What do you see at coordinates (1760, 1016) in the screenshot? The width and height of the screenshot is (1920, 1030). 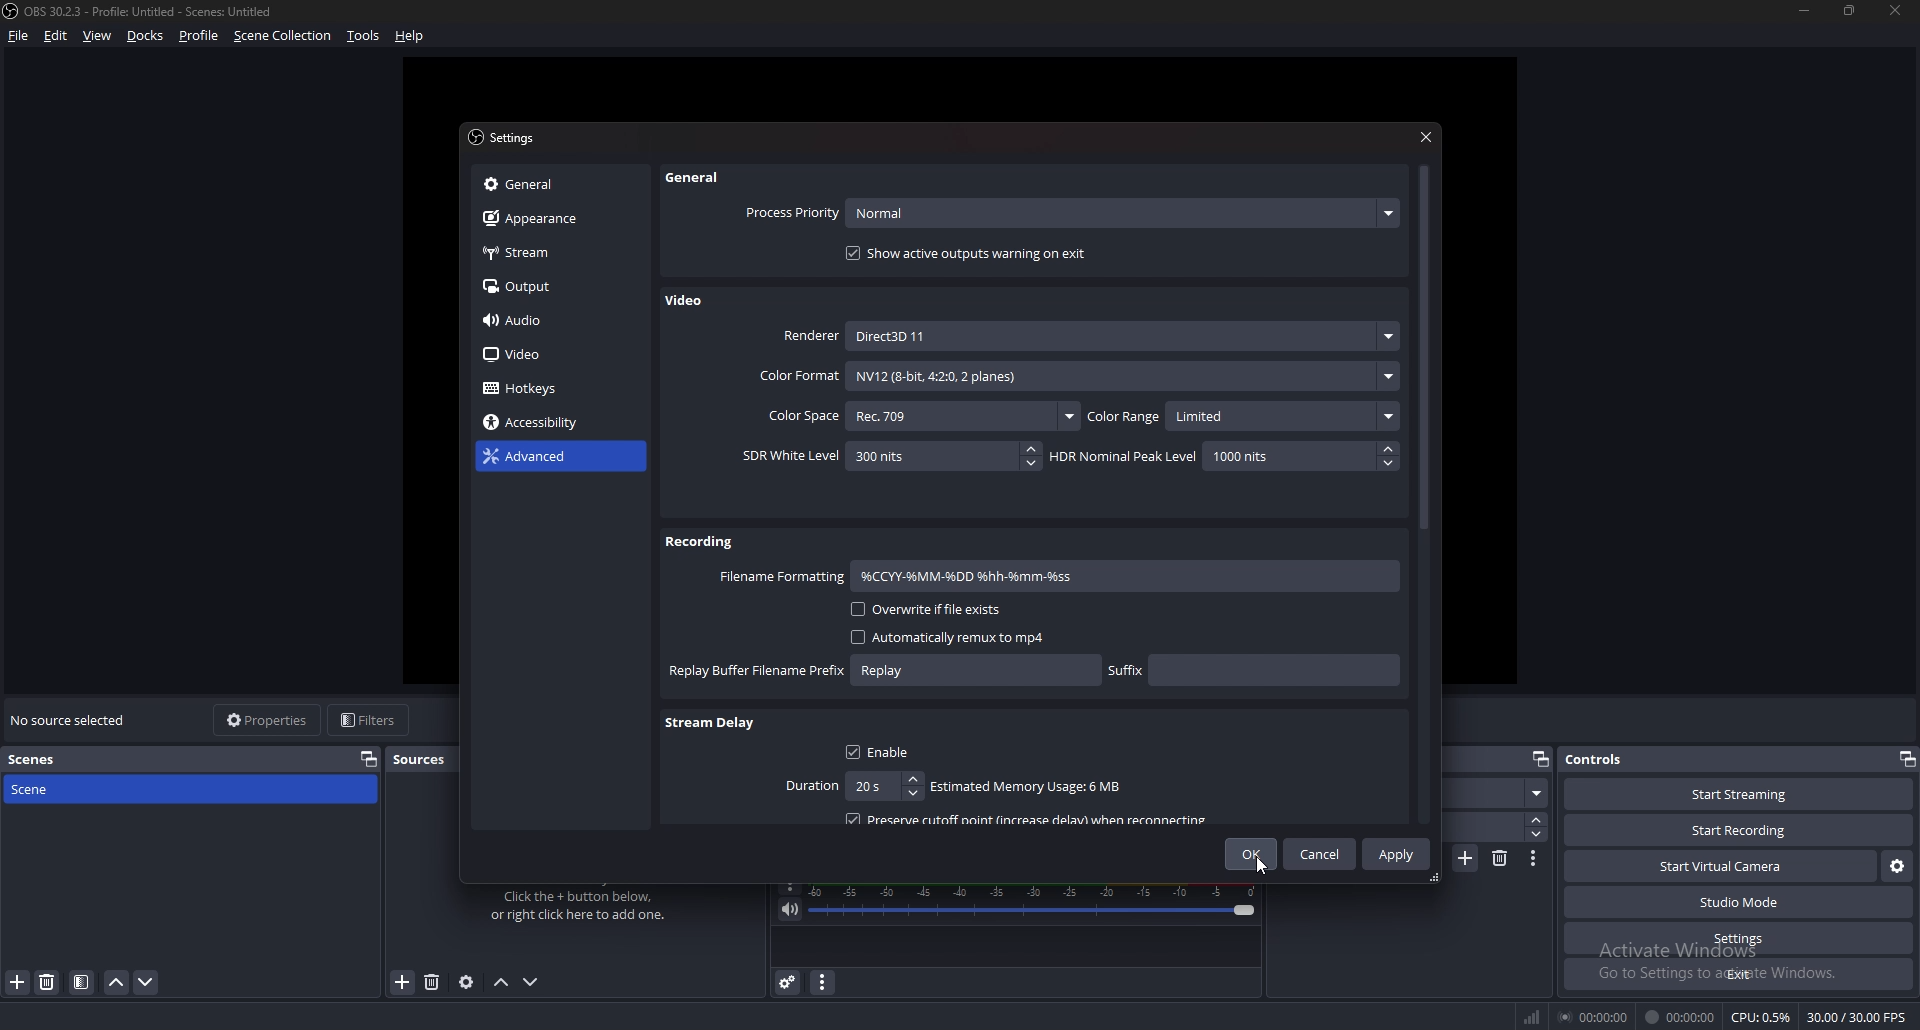 I see `CPU: 0.5%` at bounding box center [1760, 1016].